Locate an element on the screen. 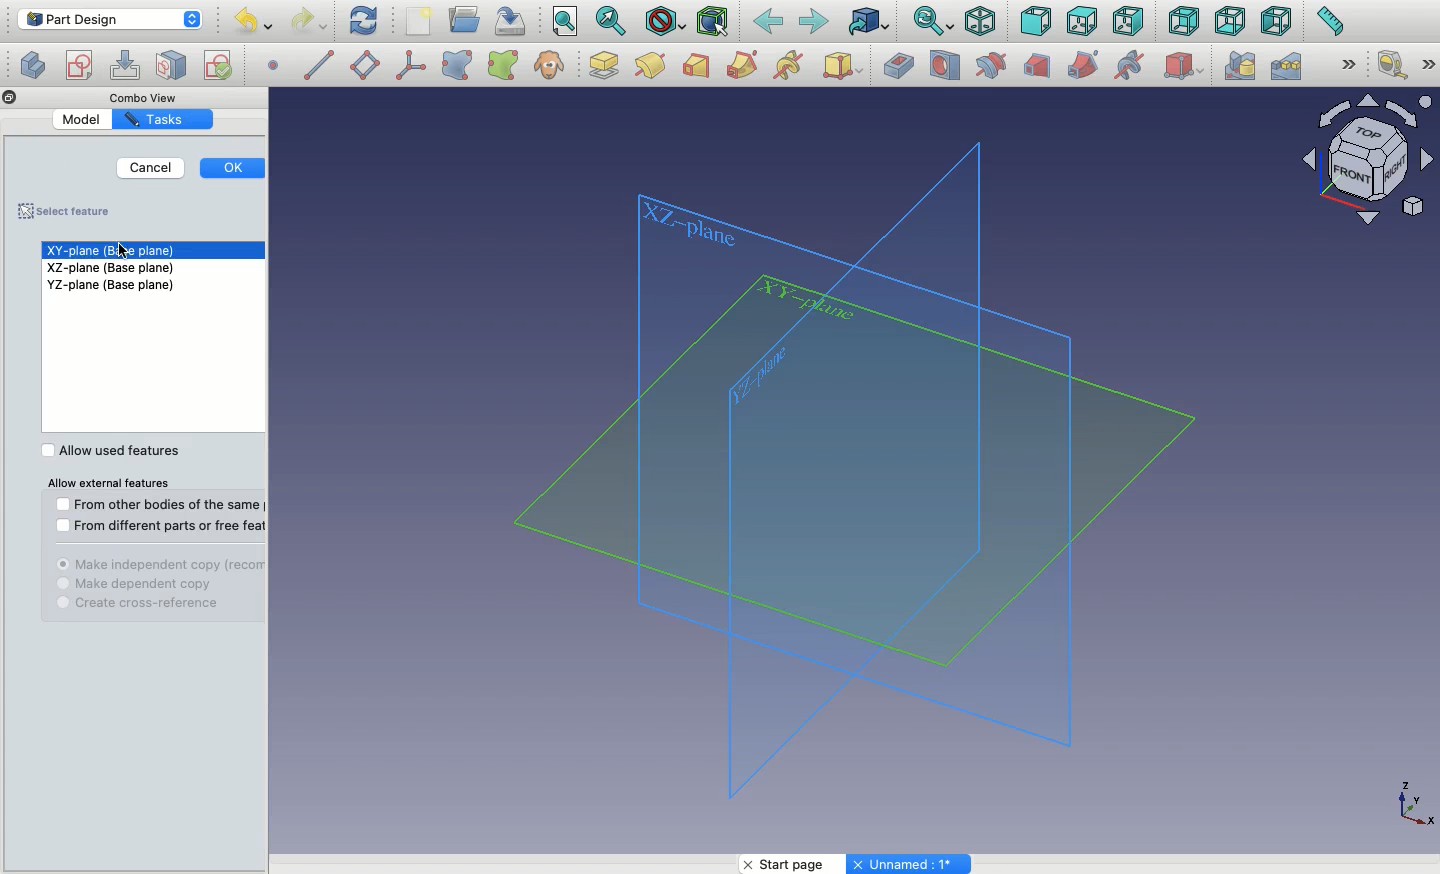 The image size is (1440, 874). Additive loft is located at coordinates (696, 67).